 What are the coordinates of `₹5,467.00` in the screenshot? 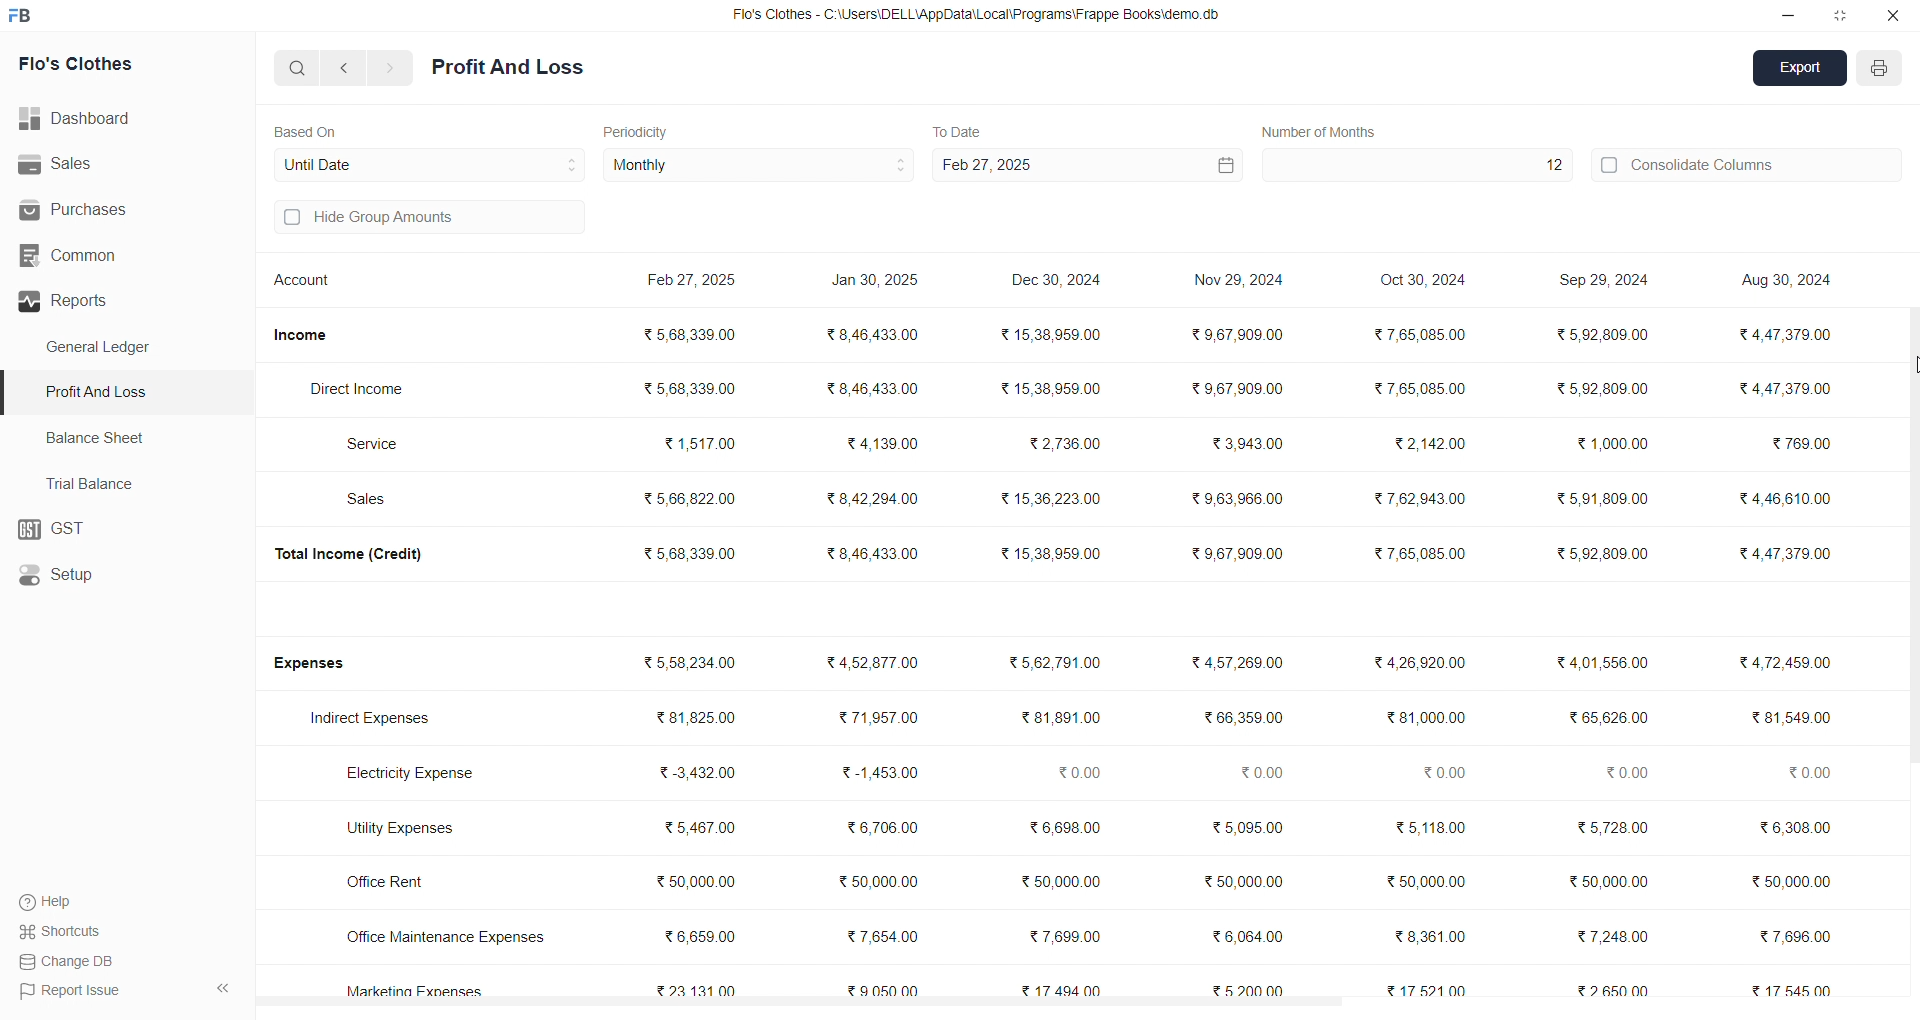 It's located at (700, 827).